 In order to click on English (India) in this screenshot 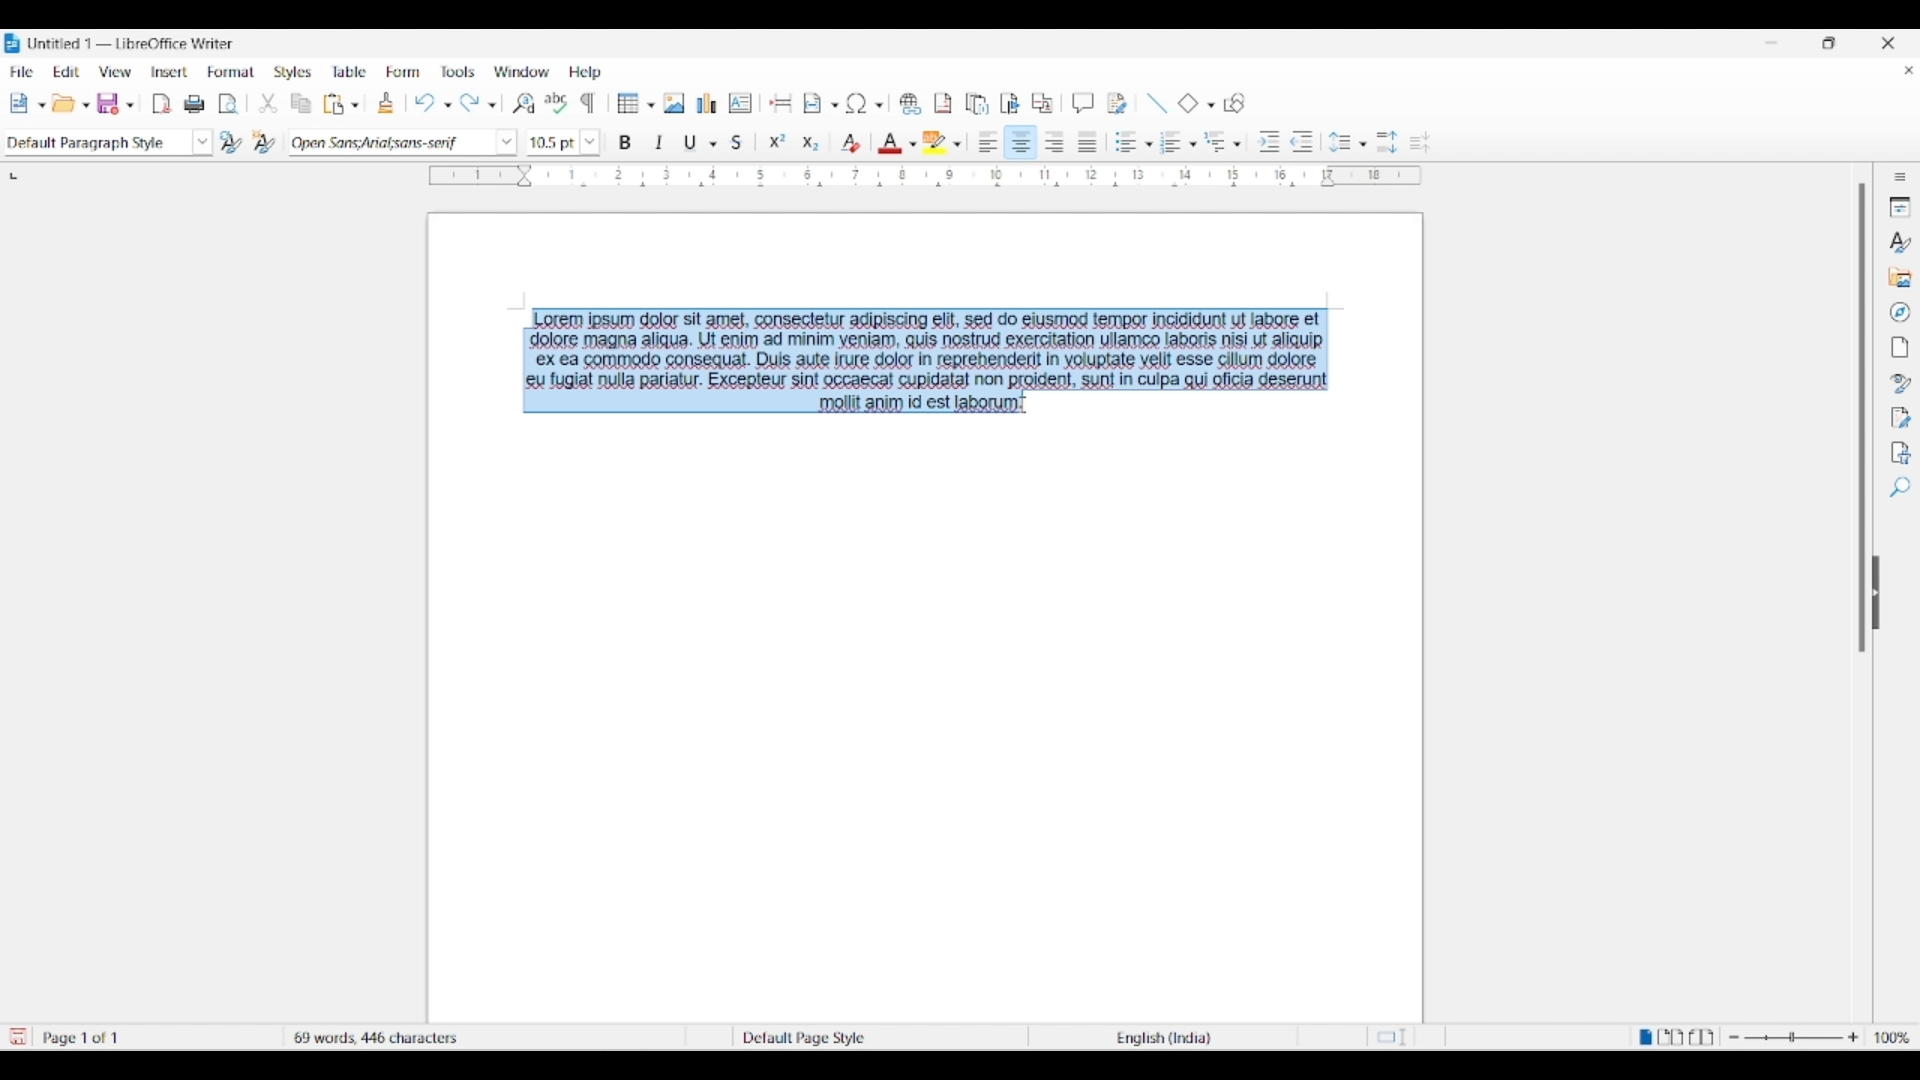, I will do `click(1173, 1038)`.